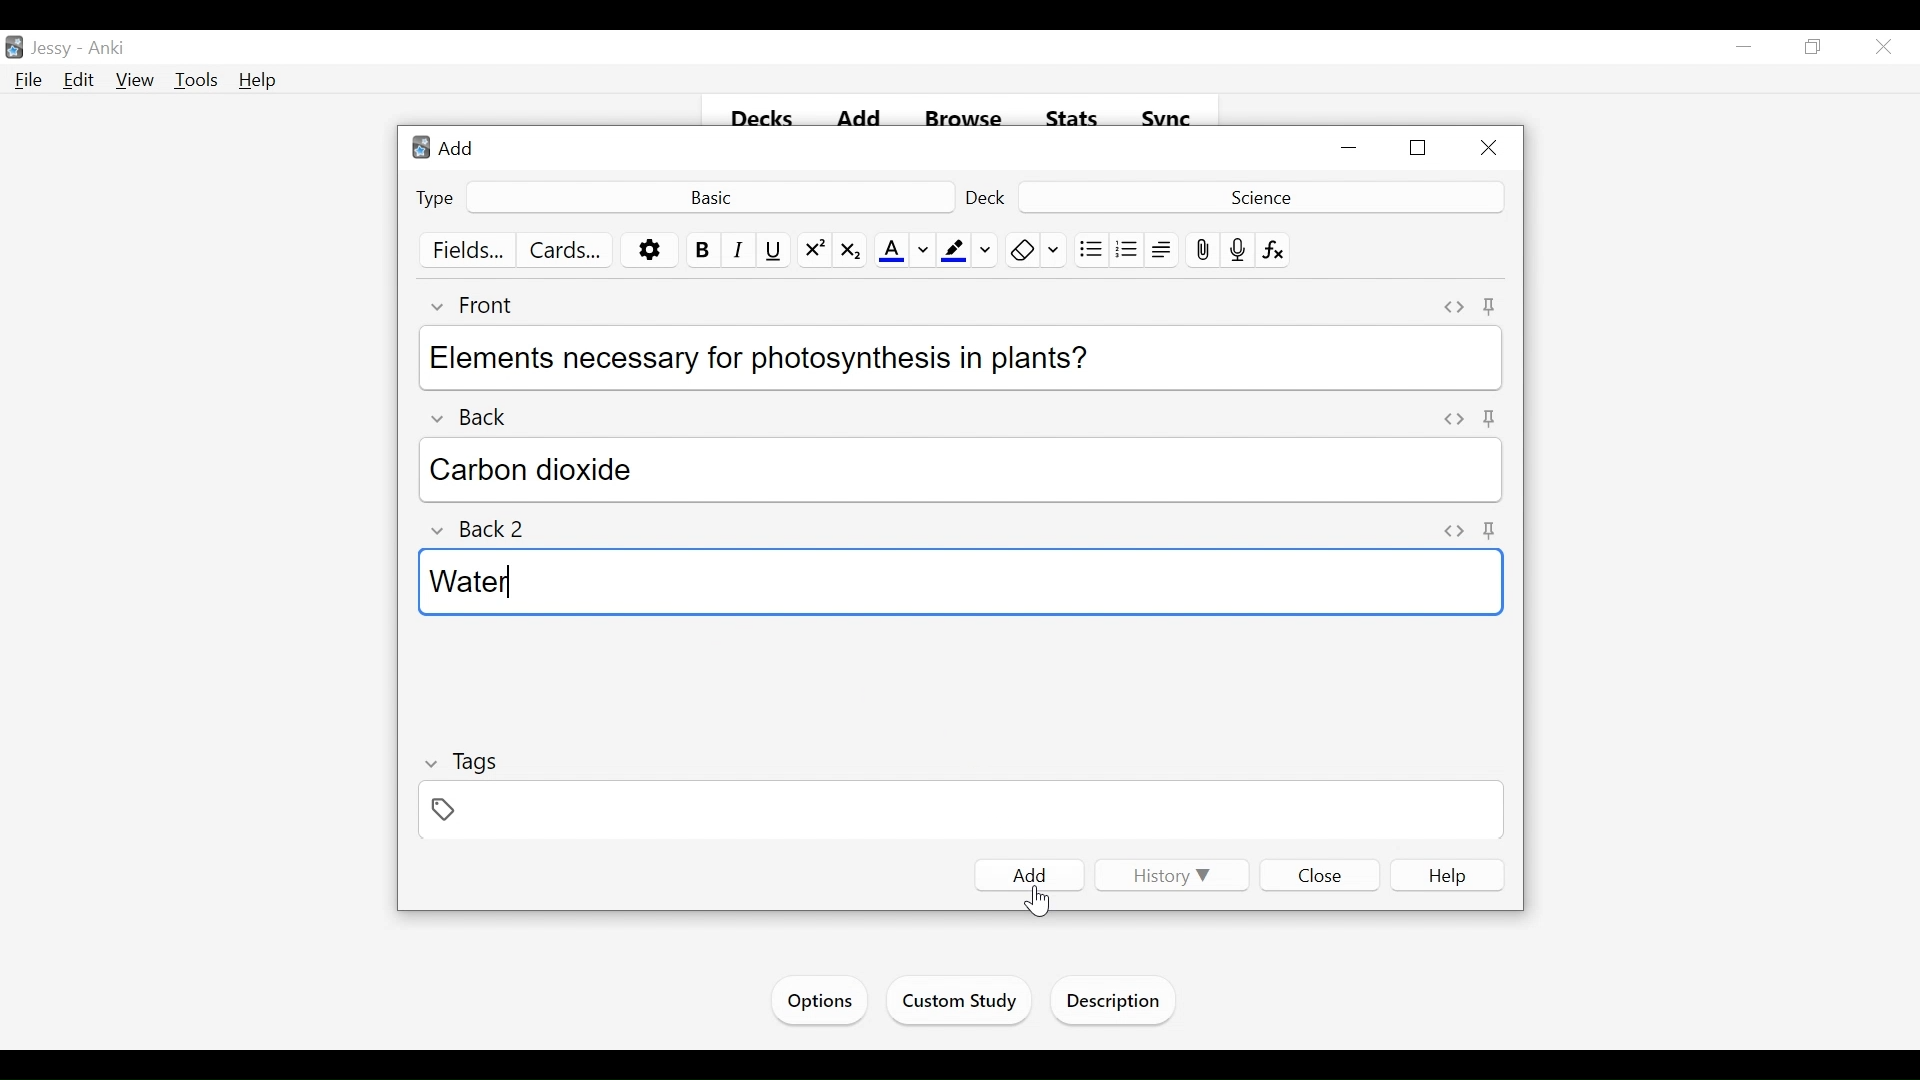 This screenshot has width=1920, height=1080. What do you see at coordinates (964, 470) in the screenshot?
I see `Carbon Dioxide` at bounding box center [964, 470].